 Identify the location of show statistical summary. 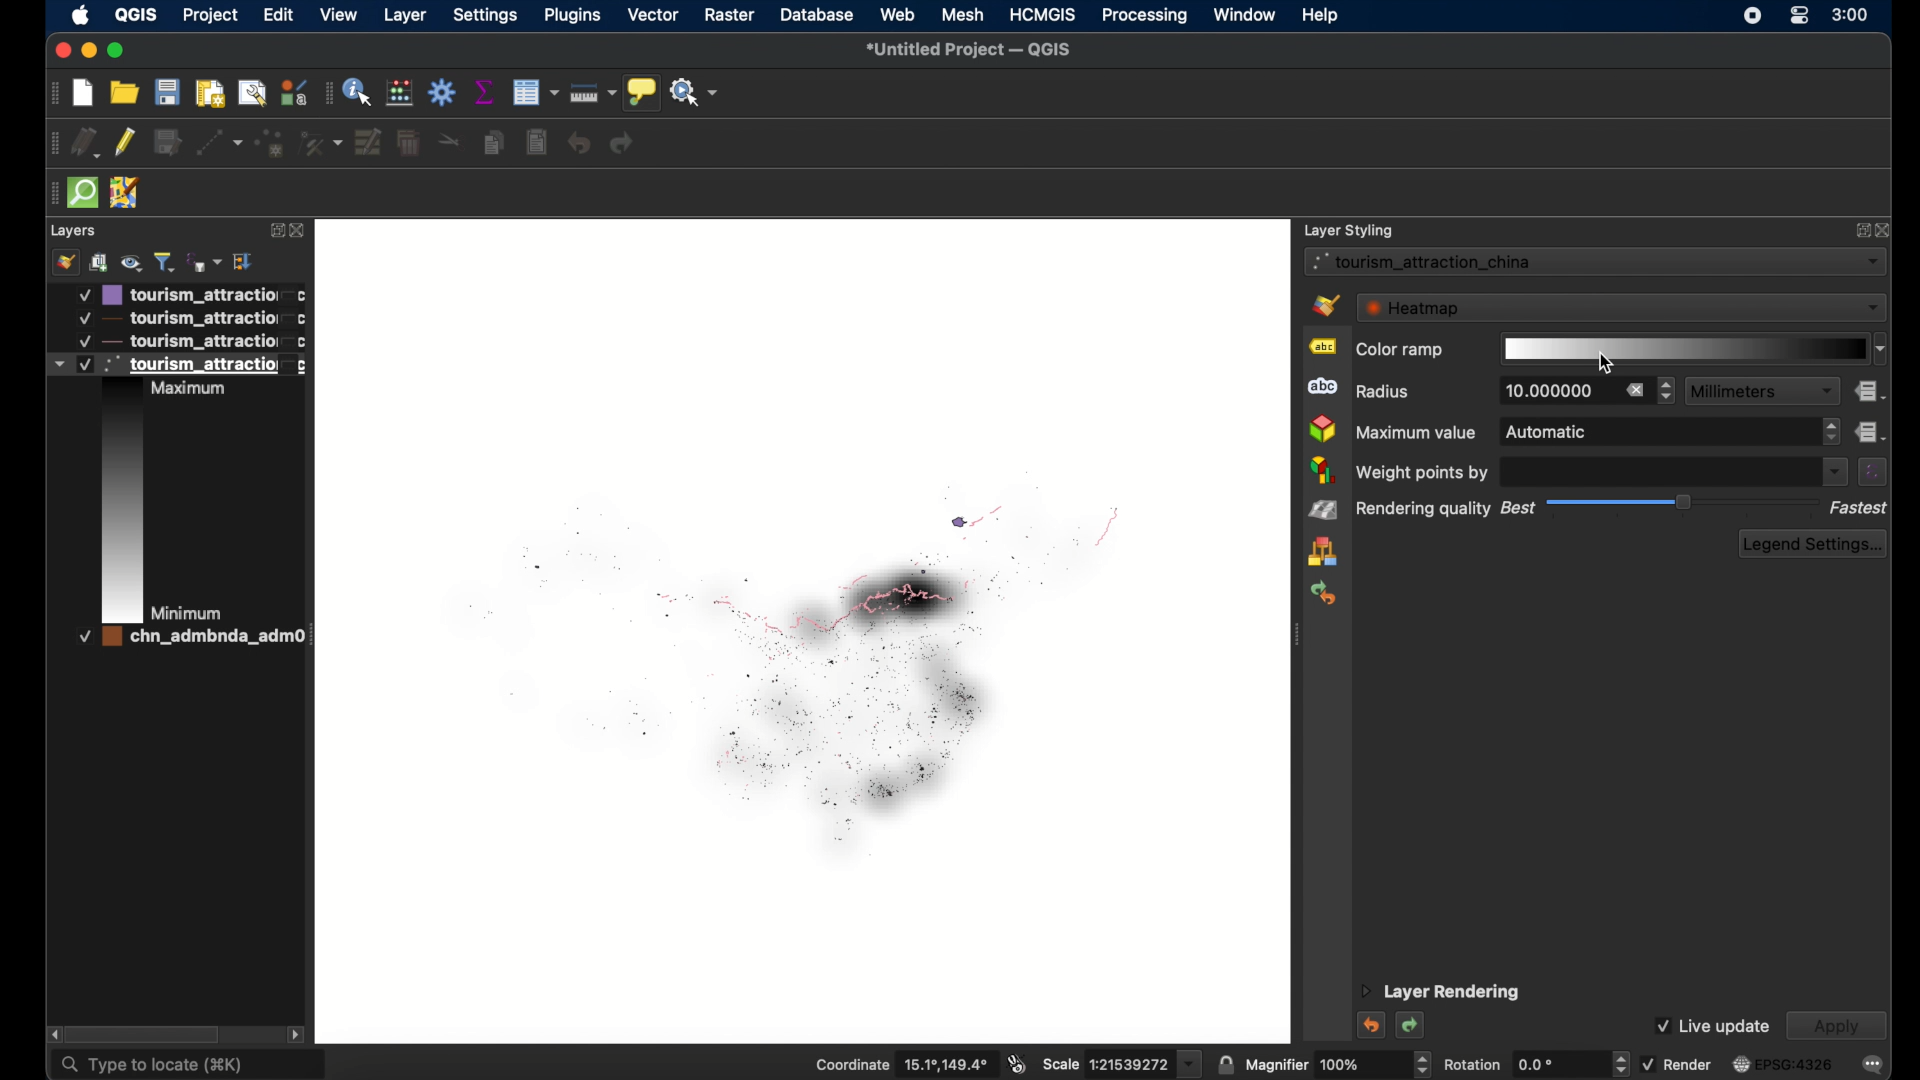
(485, 91).